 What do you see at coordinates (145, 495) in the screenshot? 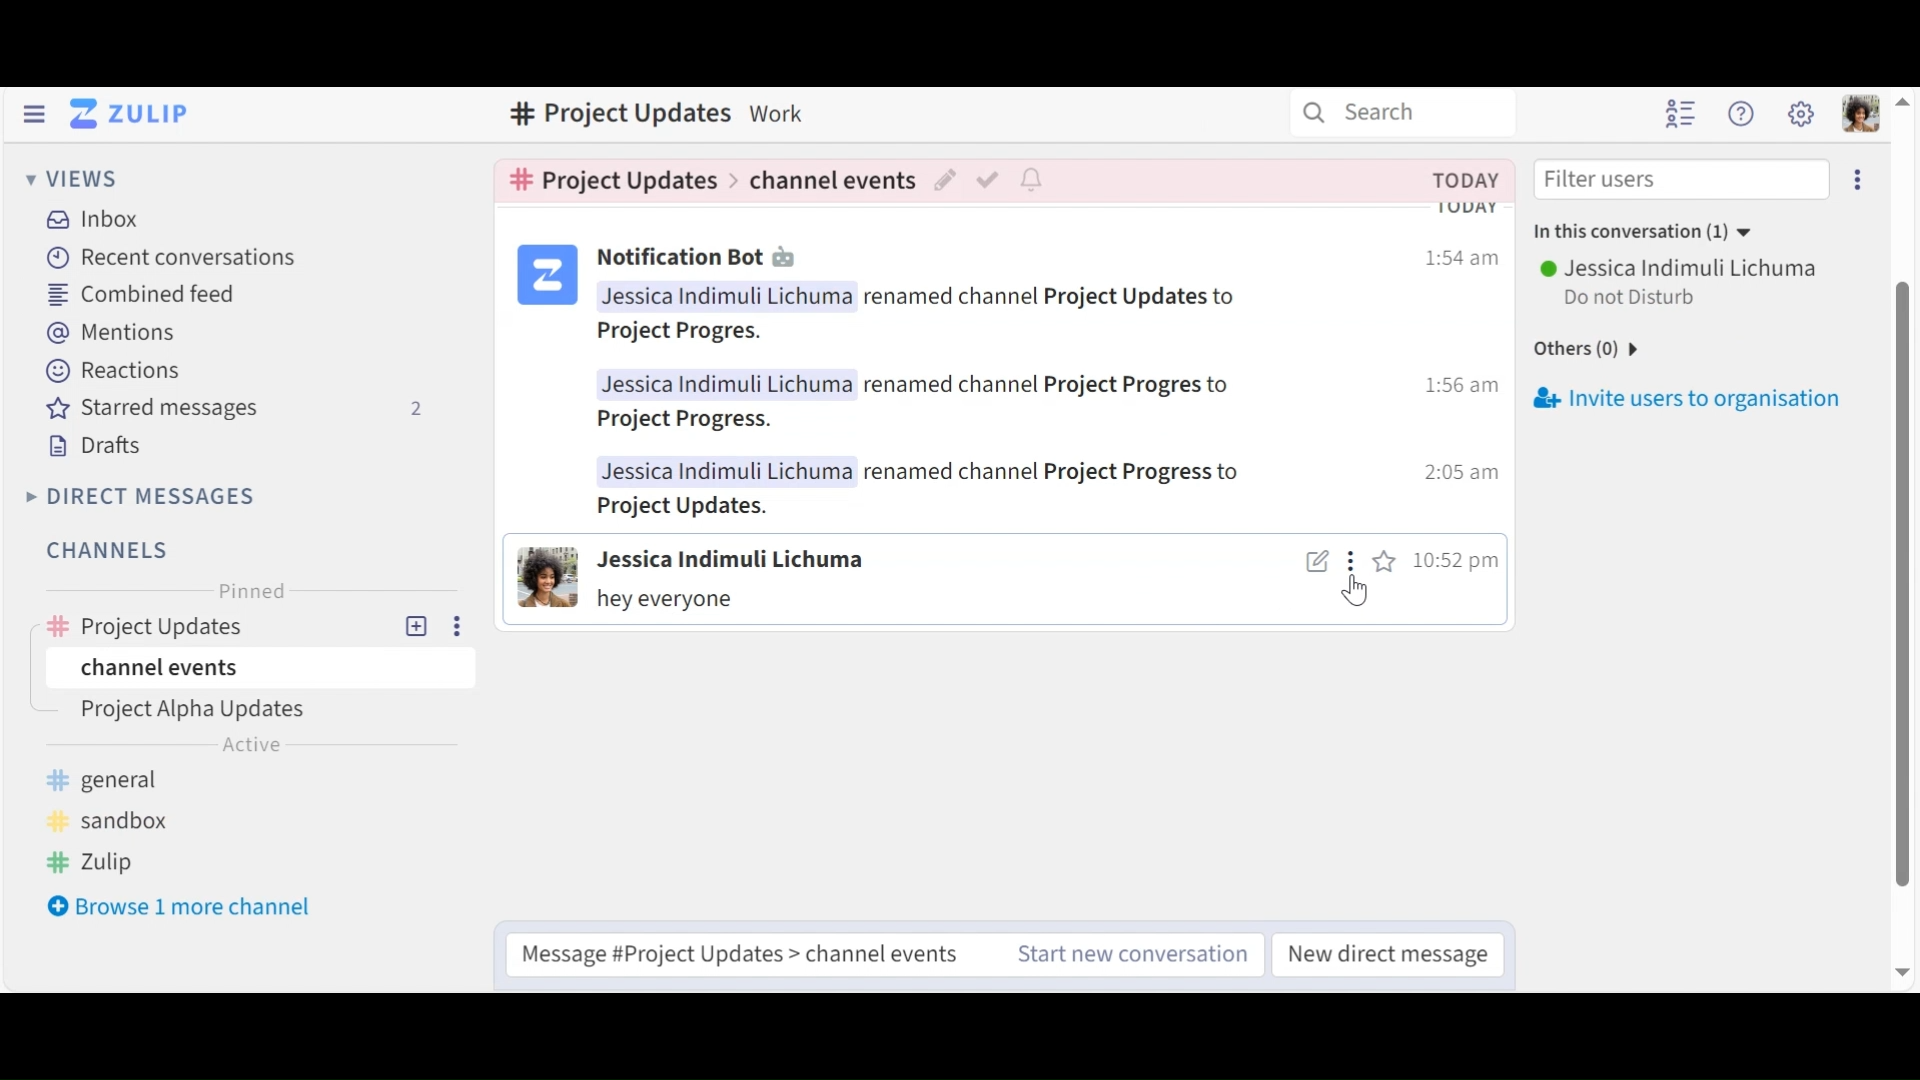
I see `Direct Messages` at bounding box center [145, 495].